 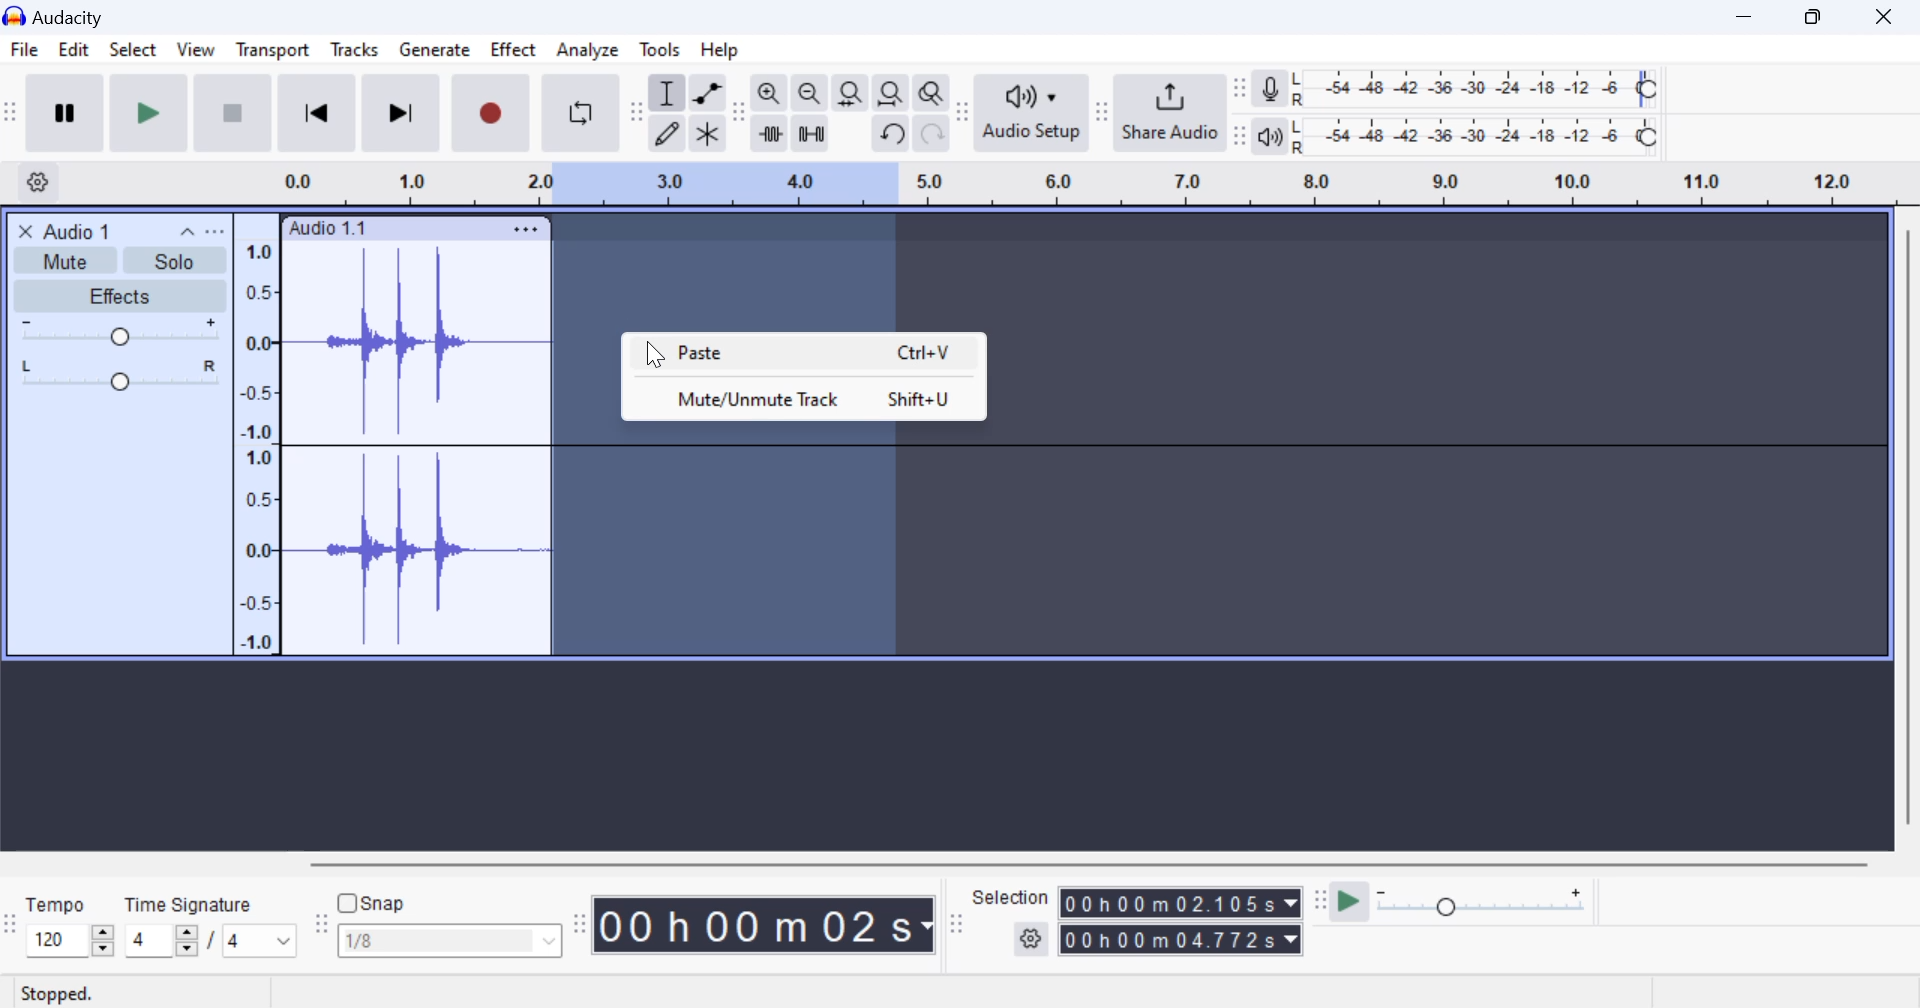 I want to click on collapse, so click(x=185, y=230).